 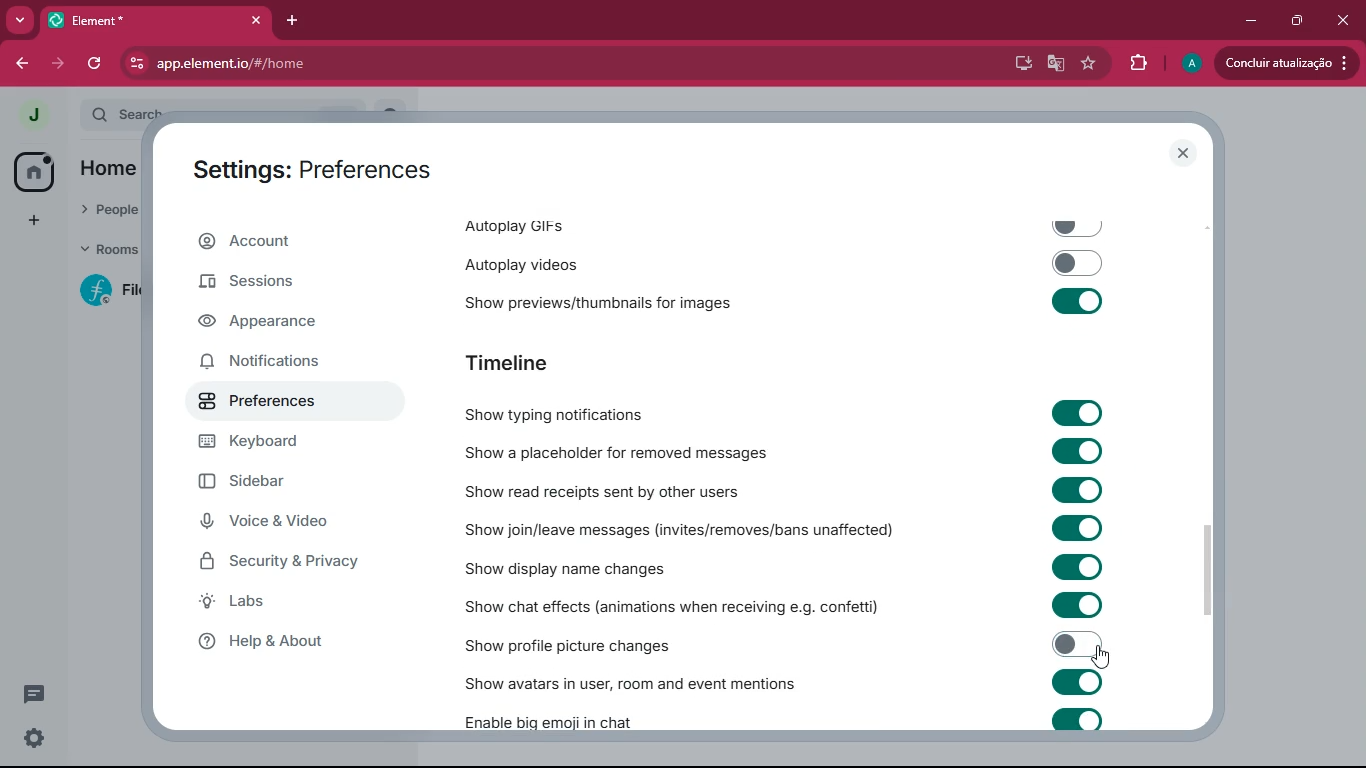 I want to click on Show display name changes, so click(x=783, y=568).